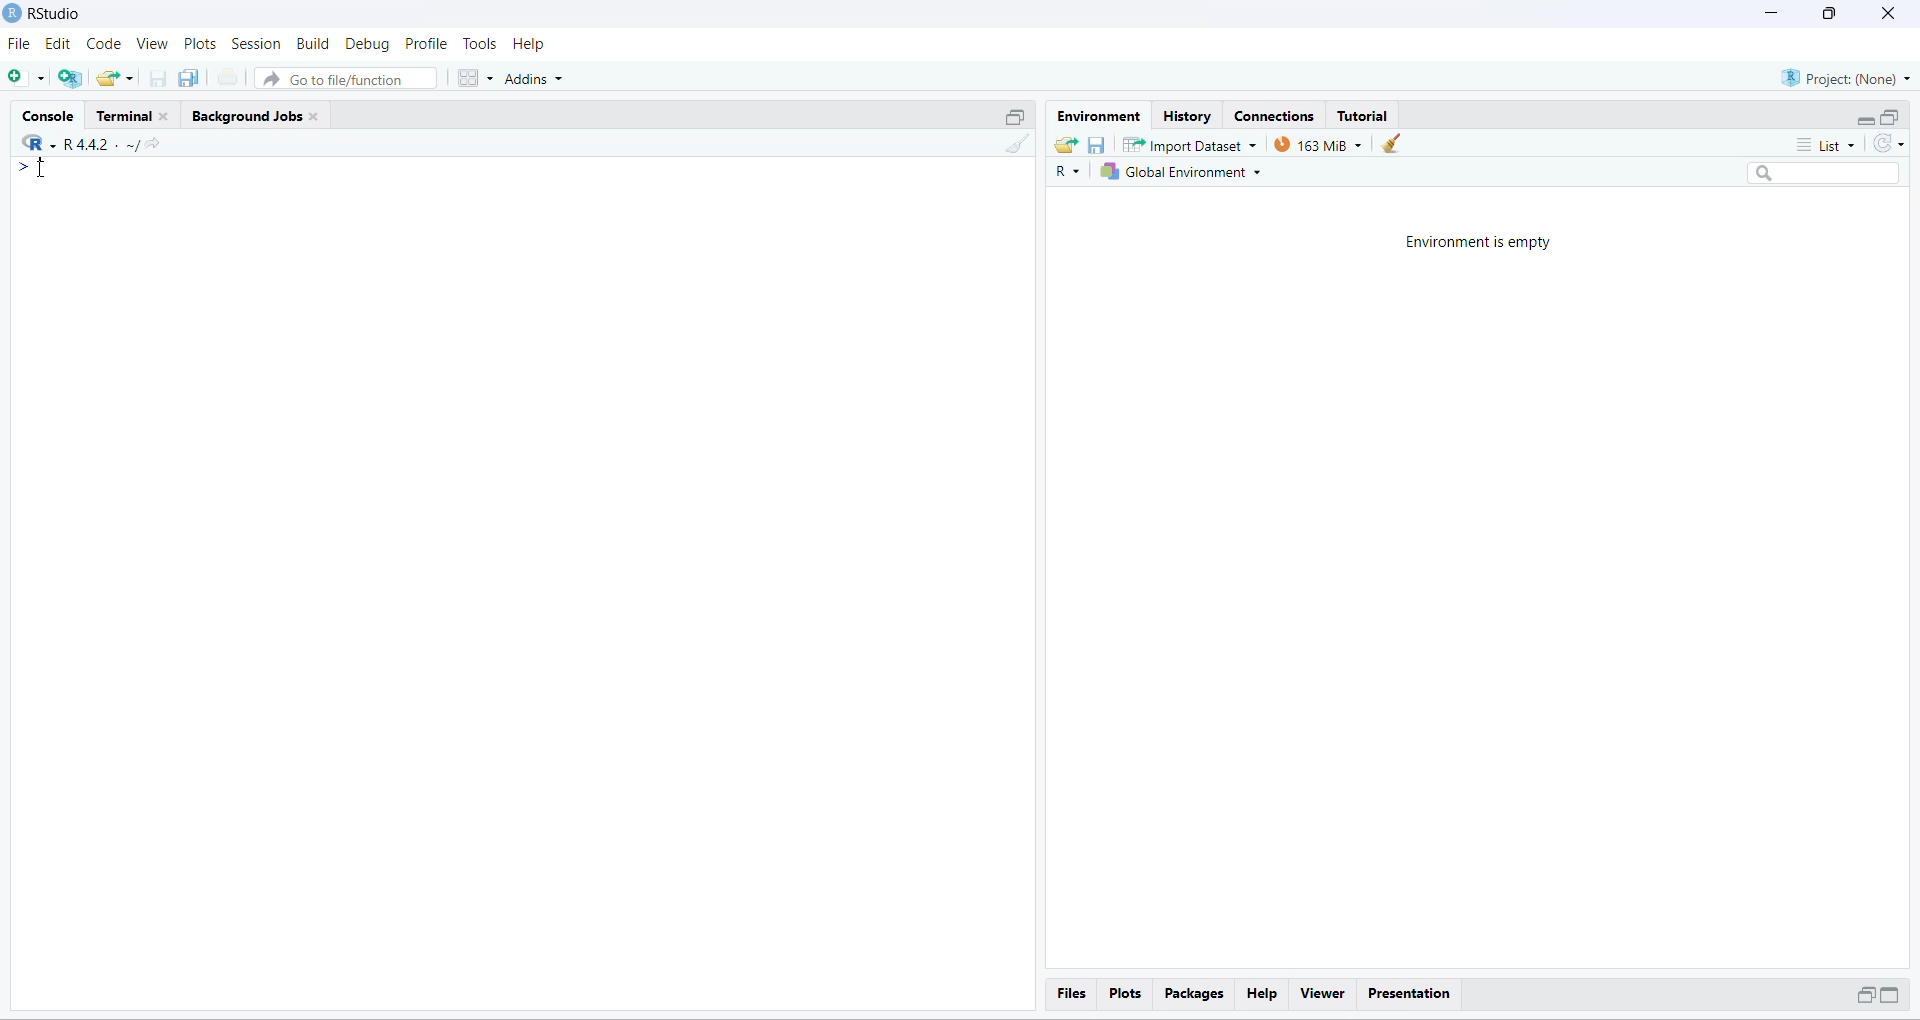 The width and height of the screenshot is (1920, 1020). What do you see at coordinates (534, 79) in the screenshot?
I see `Addins` at bounding box center [534, 79].